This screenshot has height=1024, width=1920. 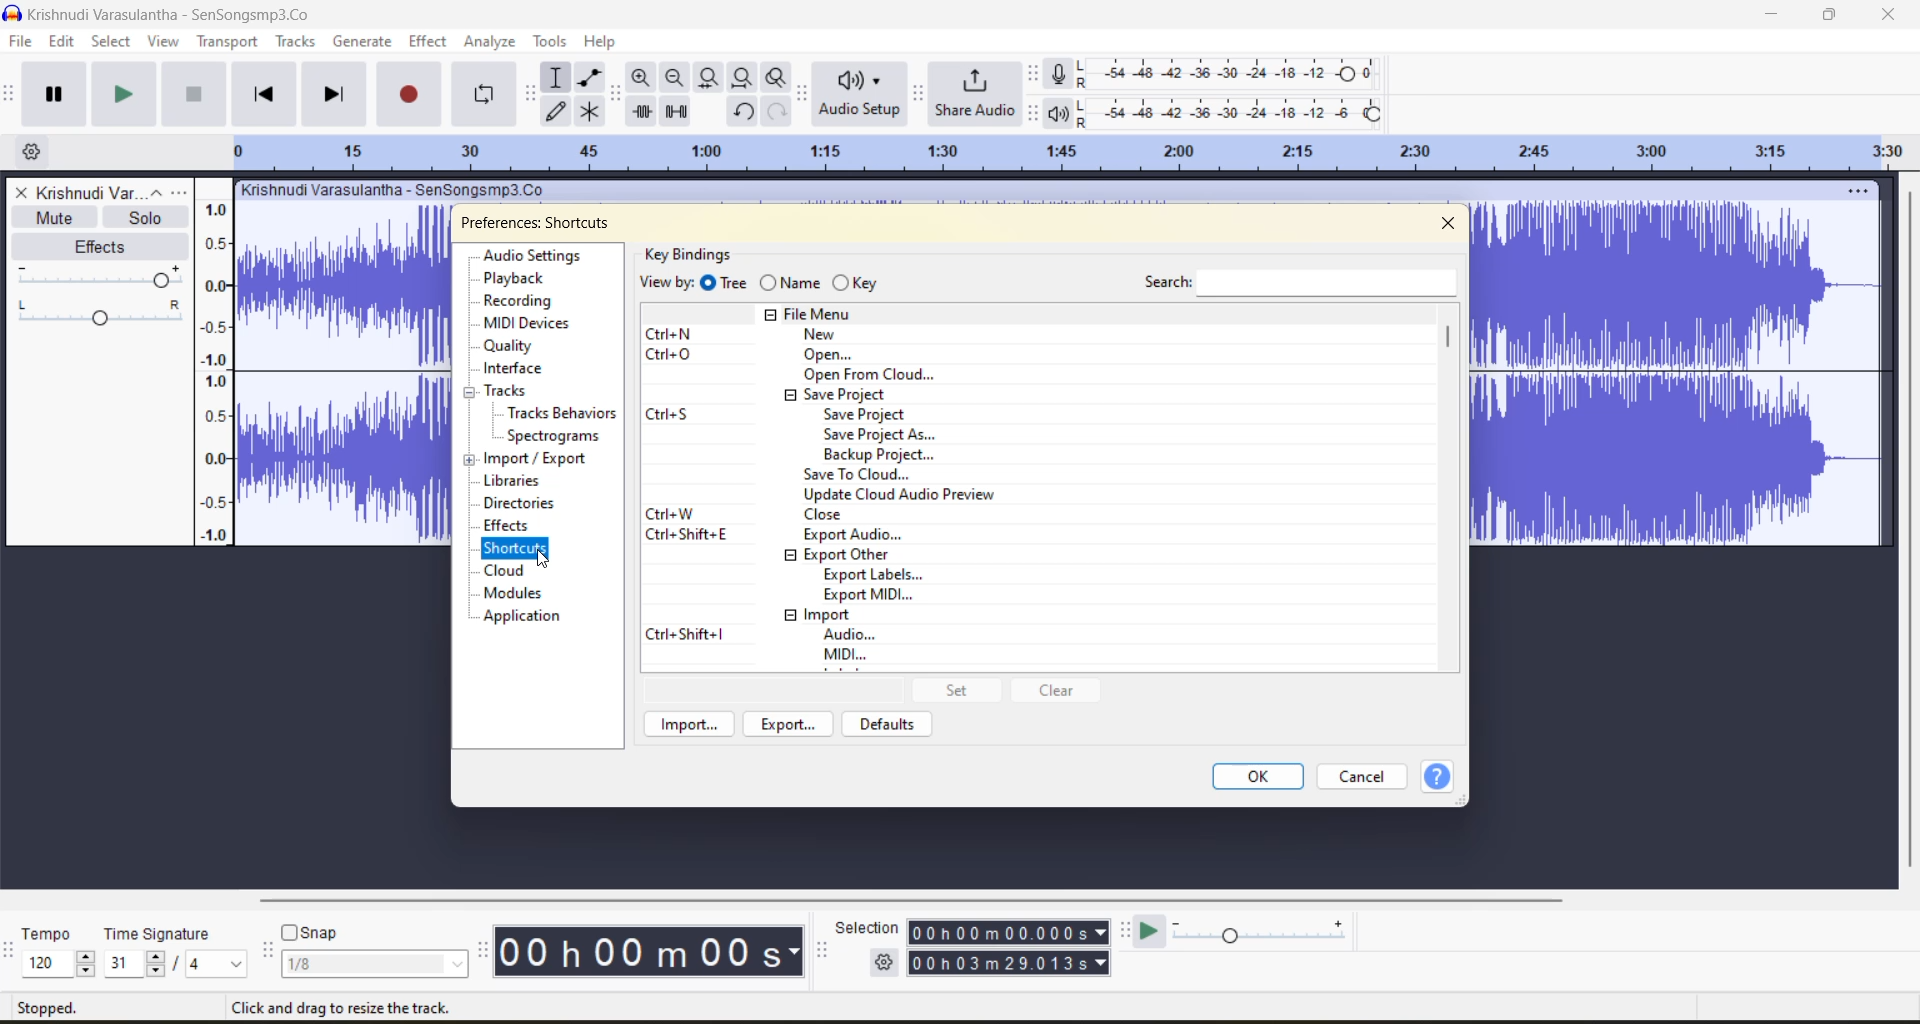 I want to click on keyboard shortcuts, so click(x=812, y=489).